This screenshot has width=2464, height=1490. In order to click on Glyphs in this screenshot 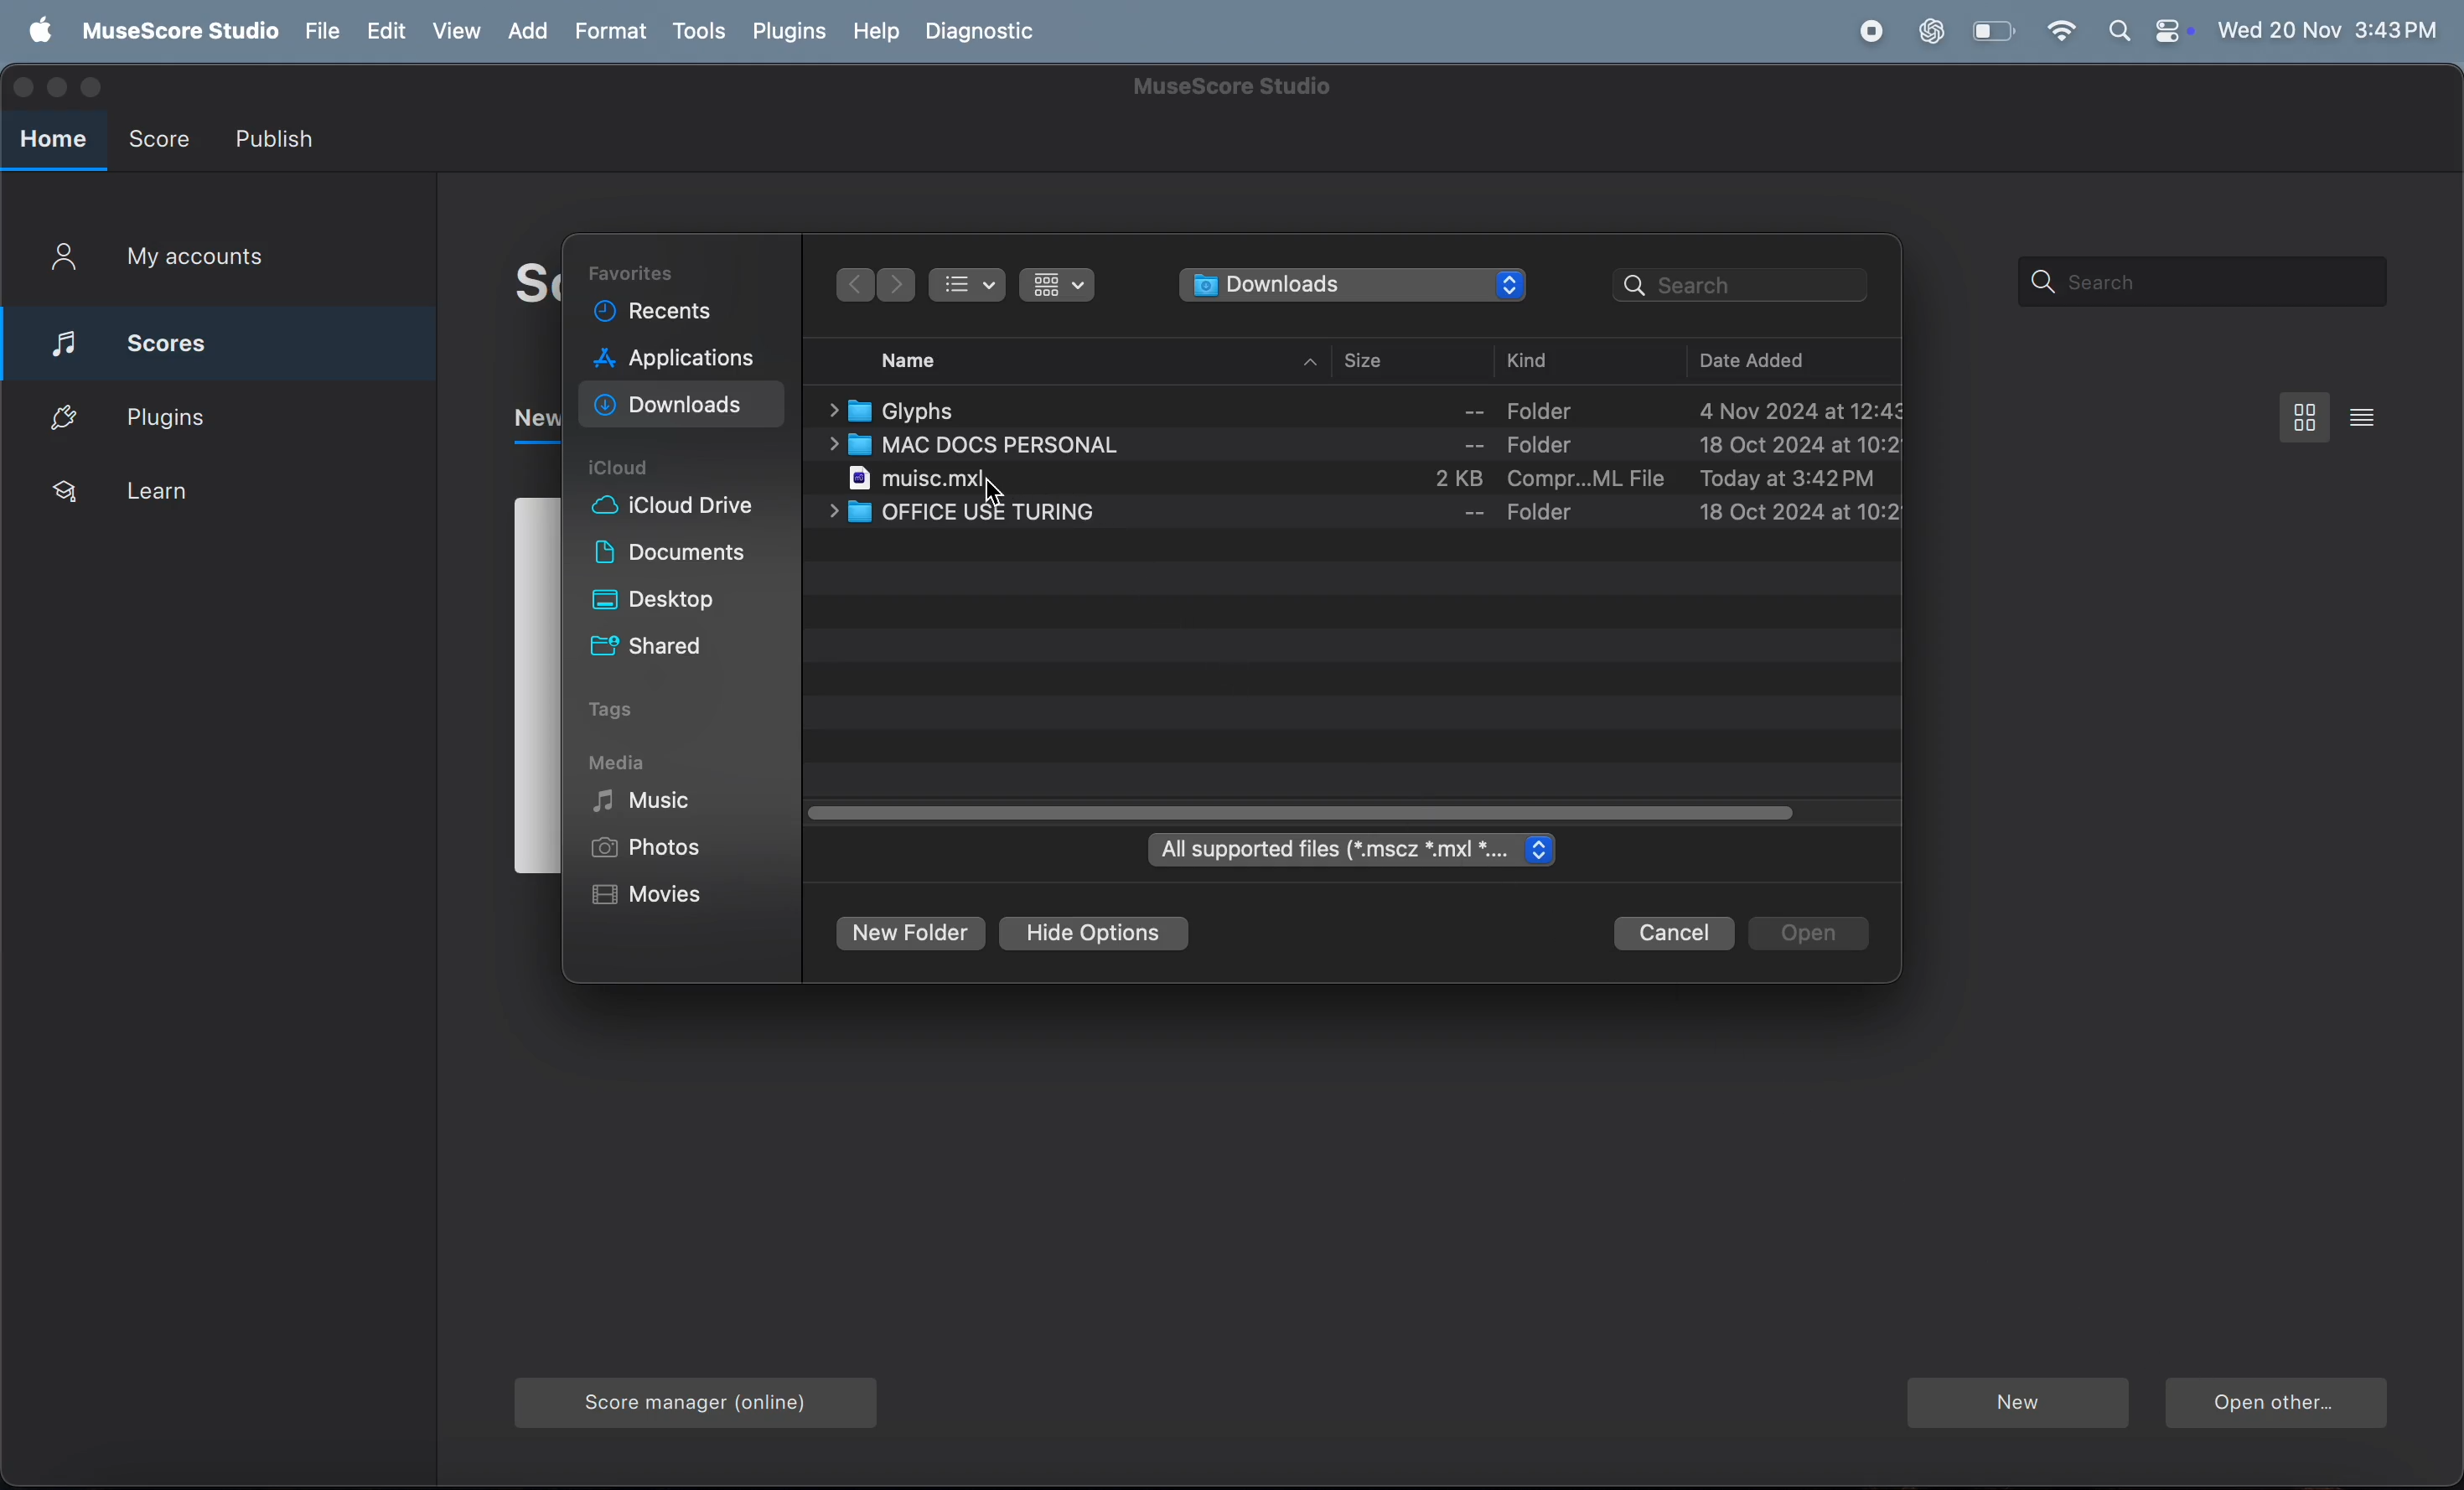, I will do `click(1363, 408)`.